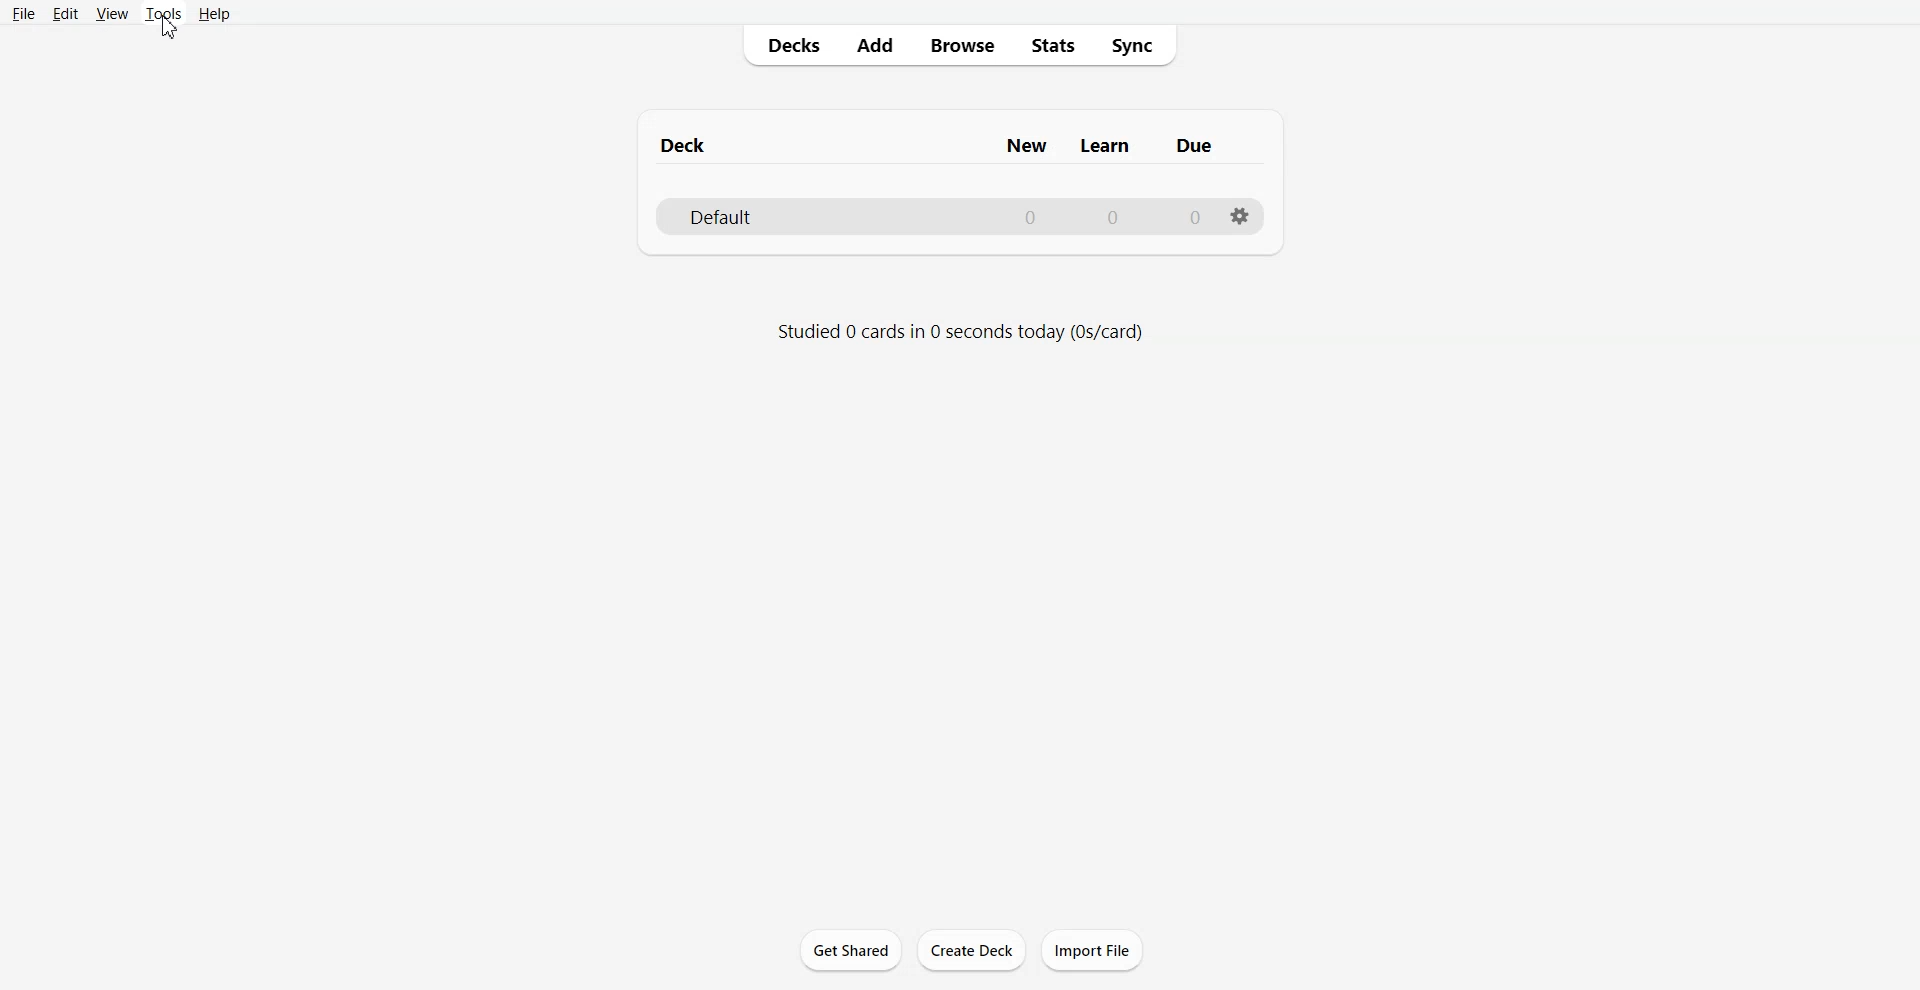 This screenshot has width=1920, height=990. What do you see at coordinates (1092, 949) in the screenshot?
I see `Import File` at bounding box center [1092, 949].